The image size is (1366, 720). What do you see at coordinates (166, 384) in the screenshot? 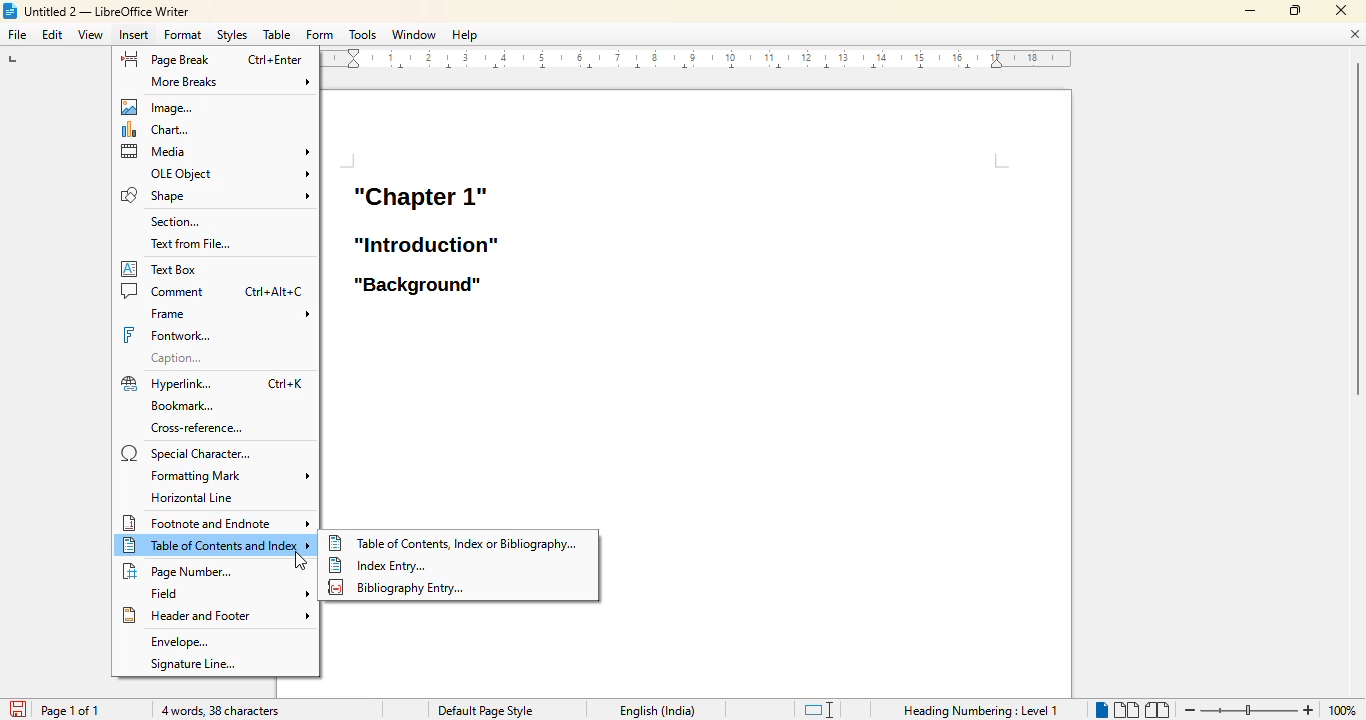
I see `hyperlink` at bounding box center [166, 384].